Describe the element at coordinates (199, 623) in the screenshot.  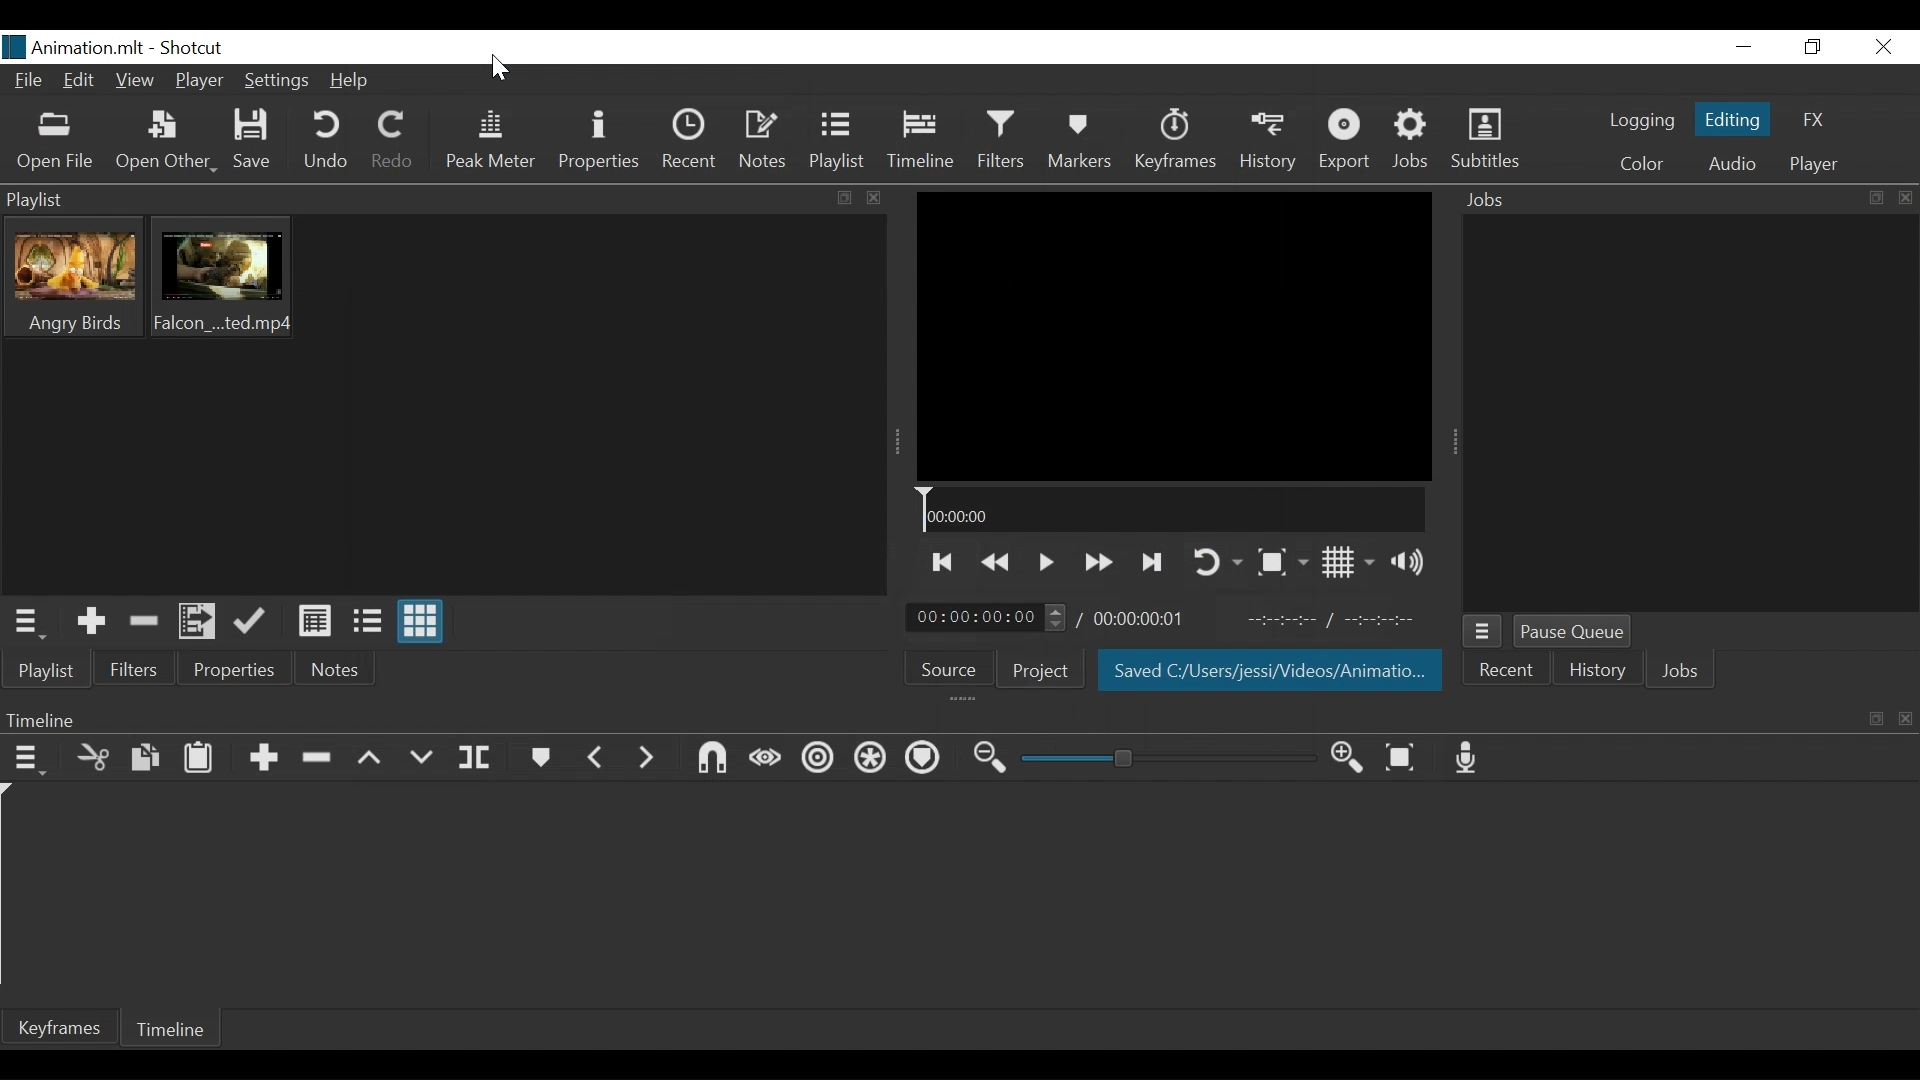
I see `Add files to the playlist` at that location.